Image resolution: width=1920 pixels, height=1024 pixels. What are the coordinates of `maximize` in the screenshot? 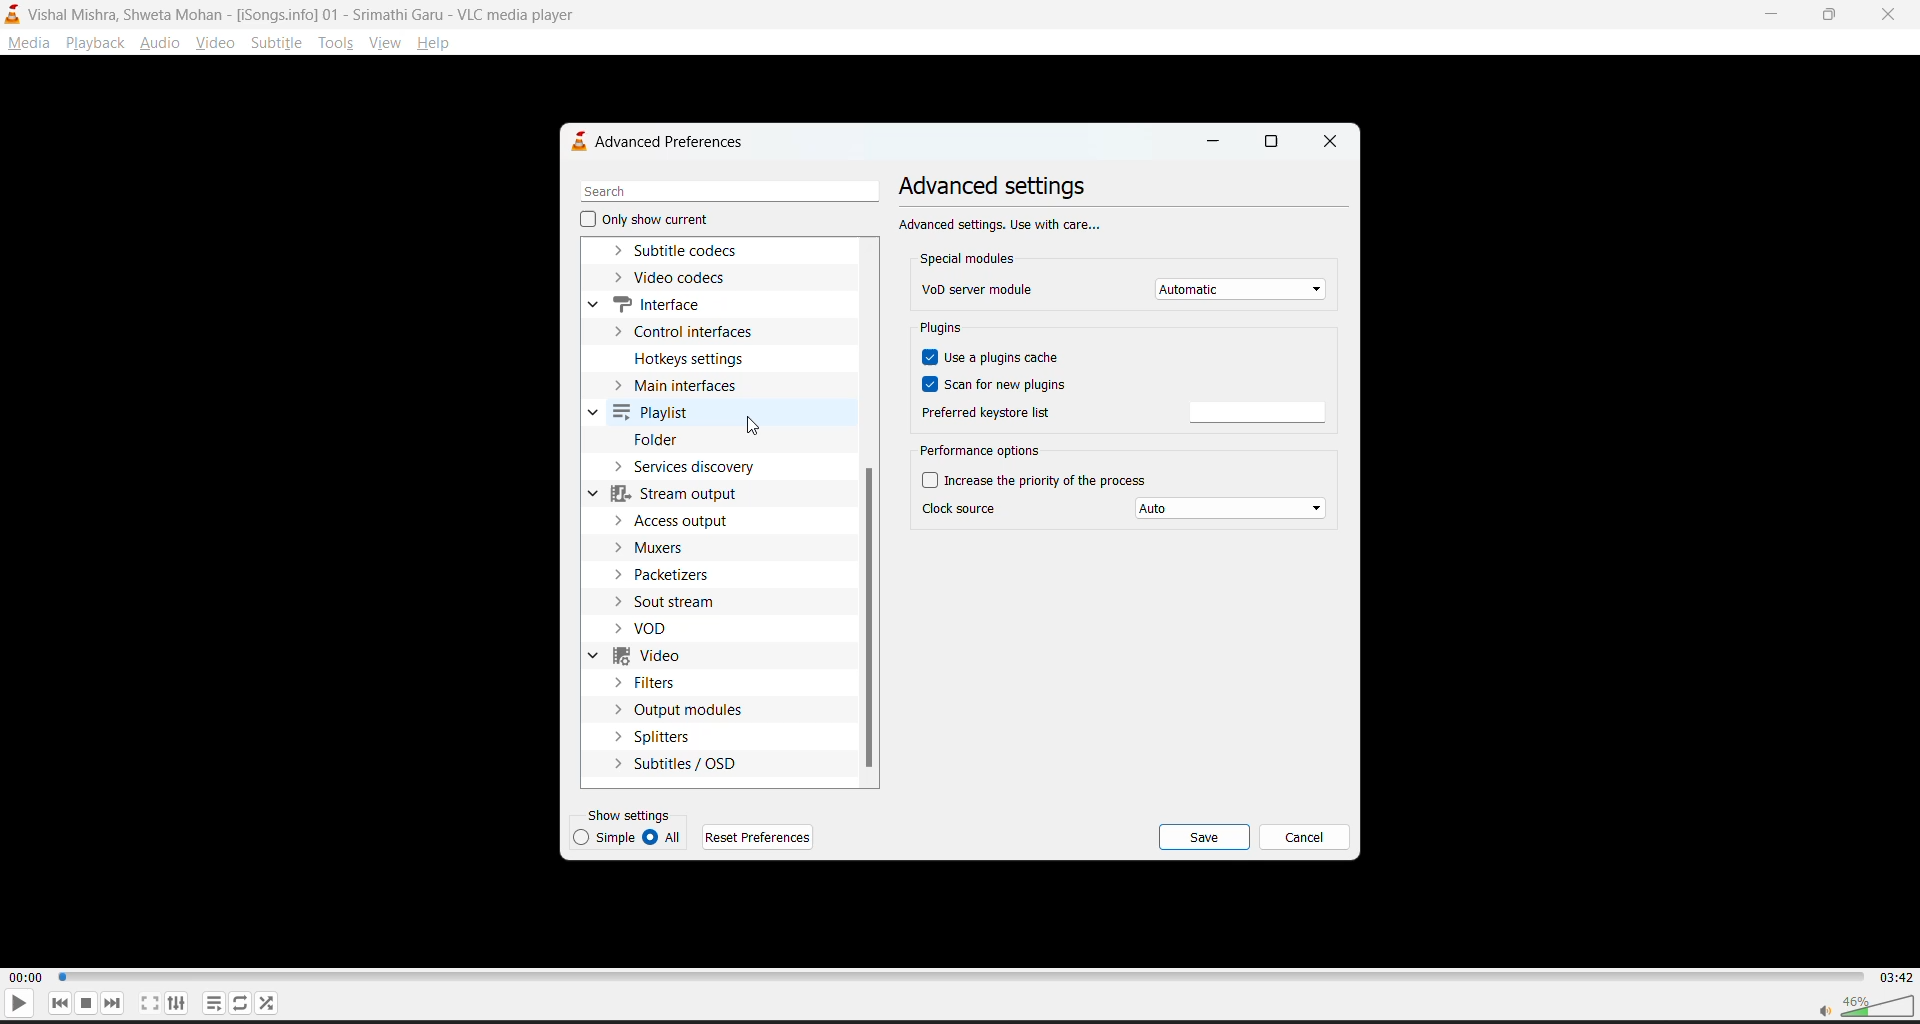 It's located at (1834, 15).